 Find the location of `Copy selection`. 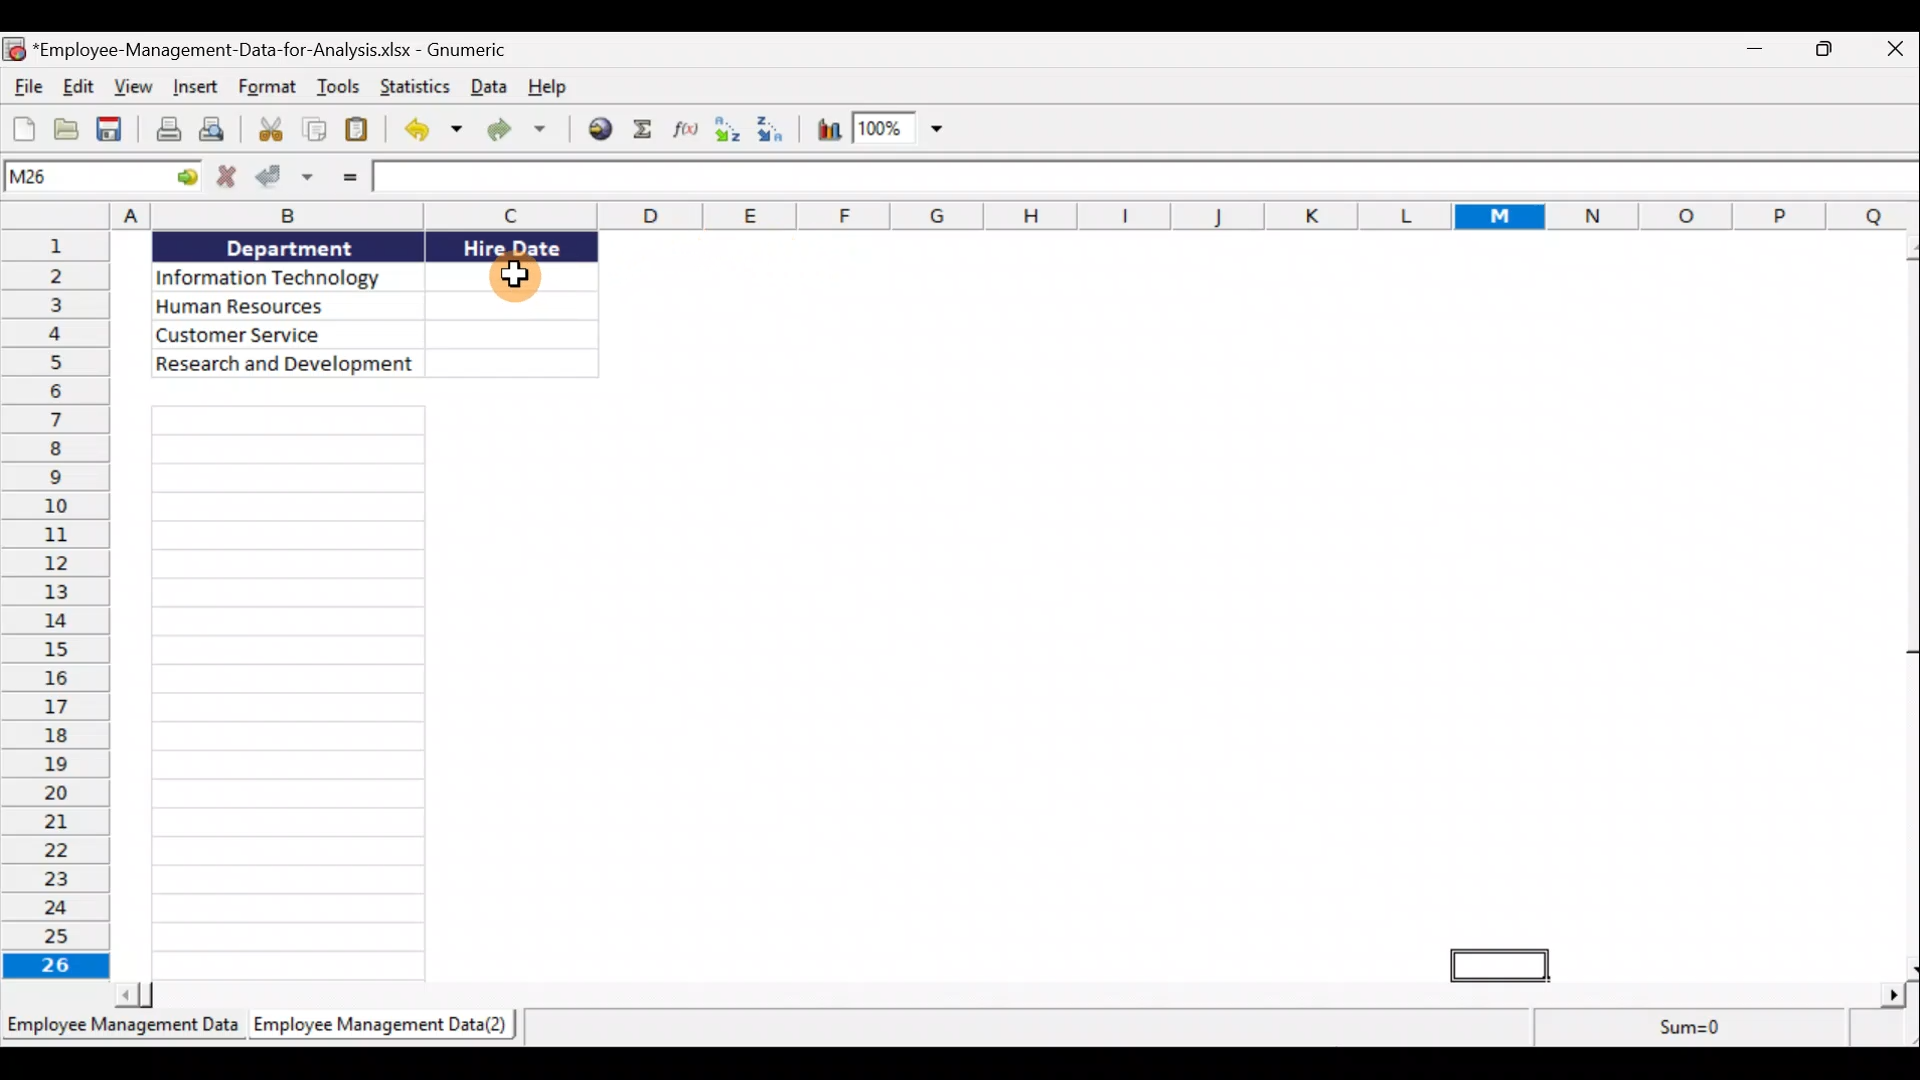

Copy selection is located at coordinates (314, 133).